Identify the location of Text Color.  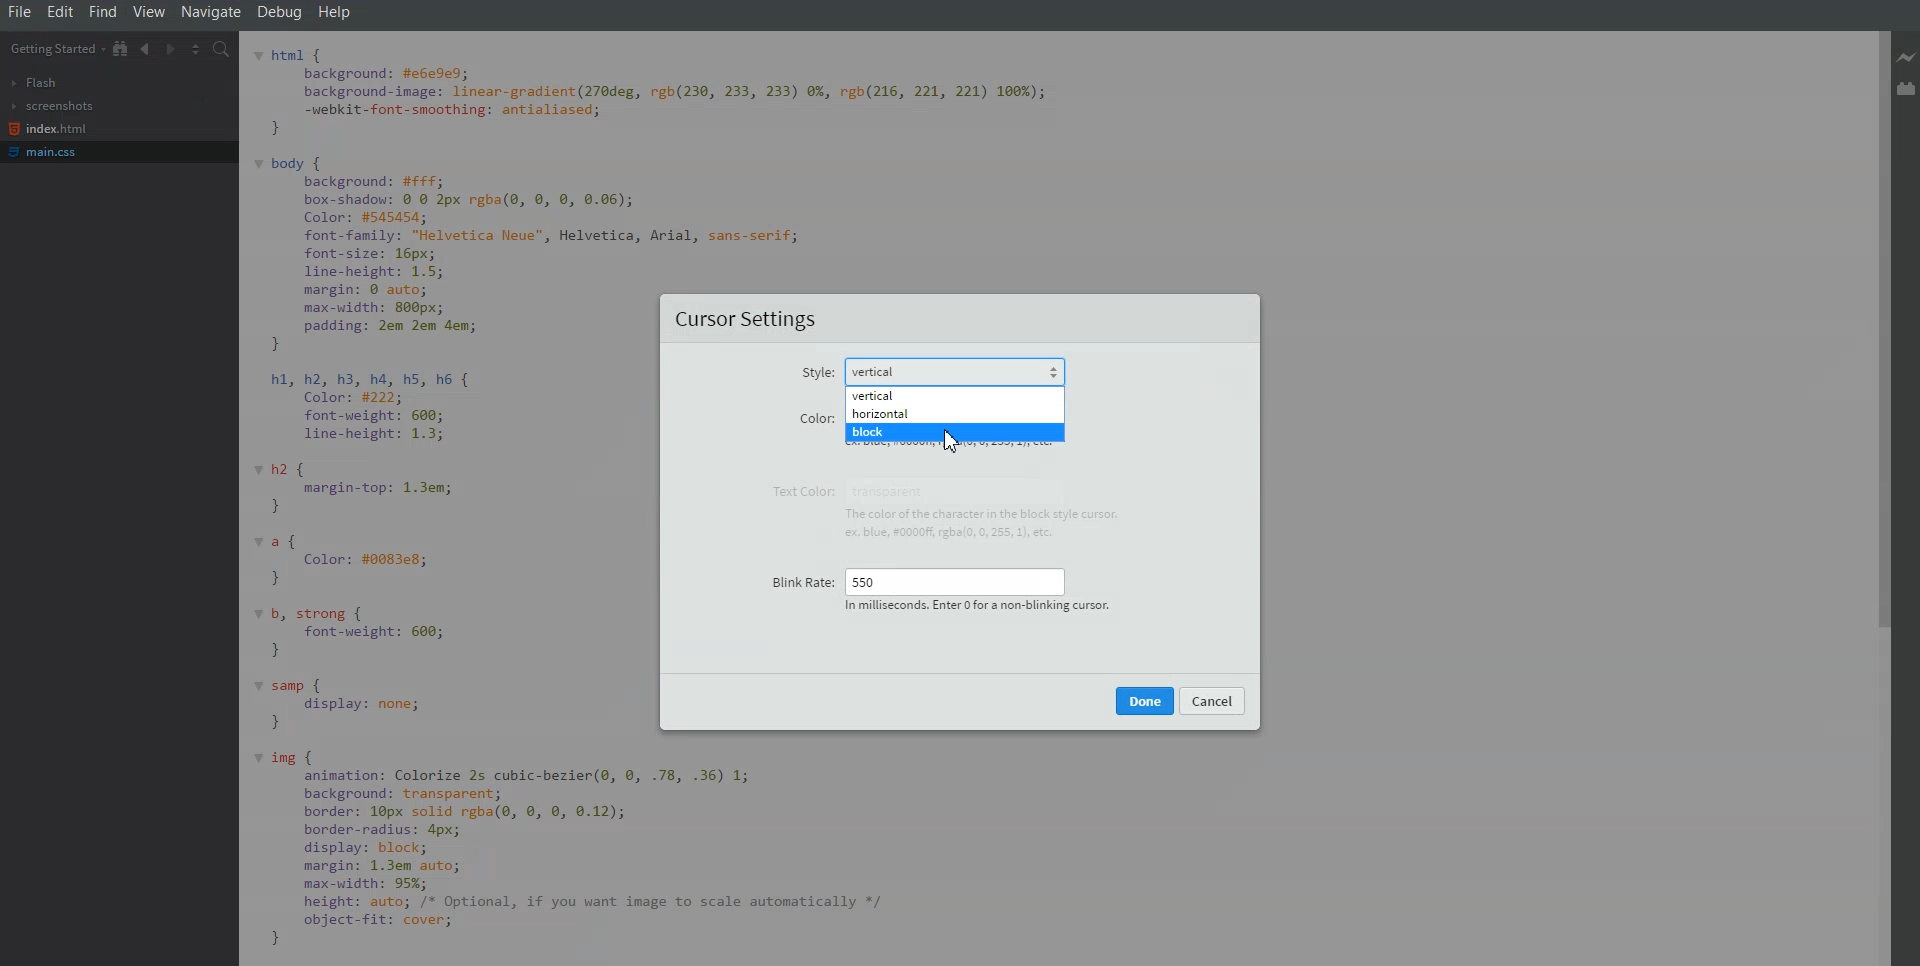
(798, 491).